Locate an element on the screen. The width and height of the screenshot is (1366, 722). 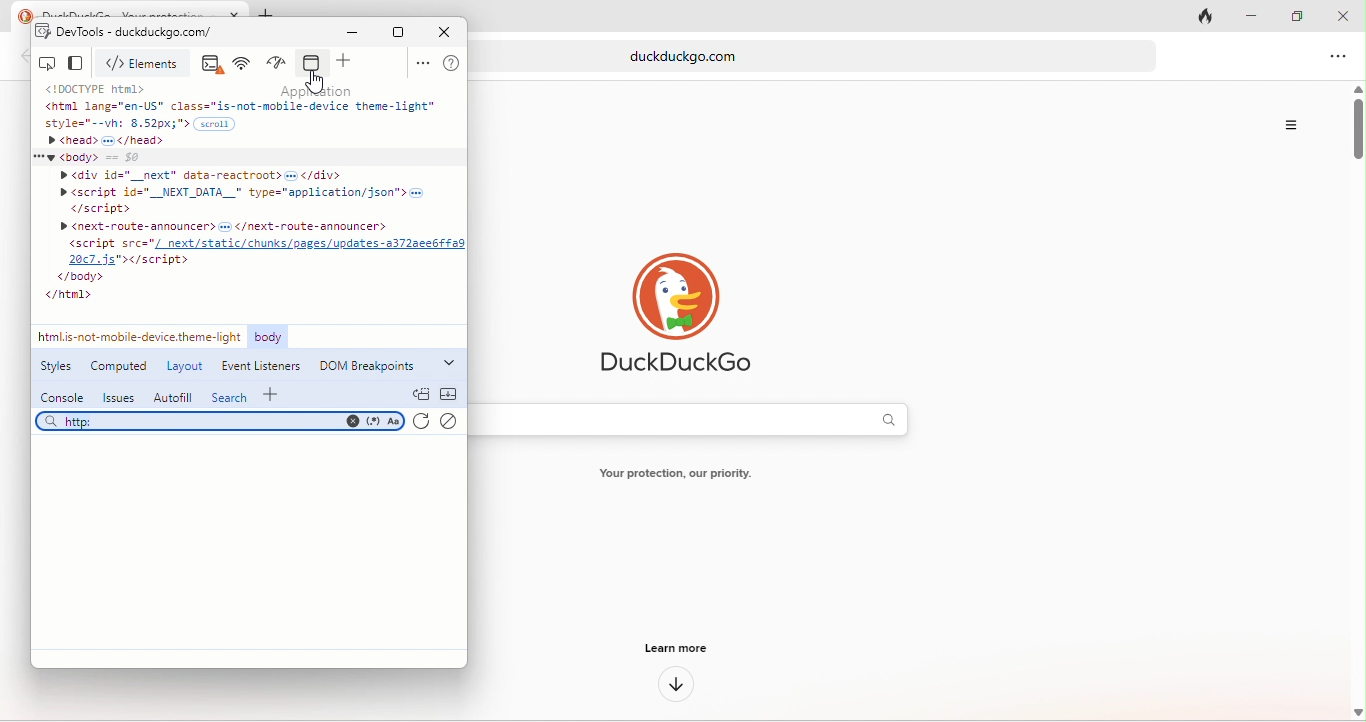
cursor movement is located at coordinates (320, 82).